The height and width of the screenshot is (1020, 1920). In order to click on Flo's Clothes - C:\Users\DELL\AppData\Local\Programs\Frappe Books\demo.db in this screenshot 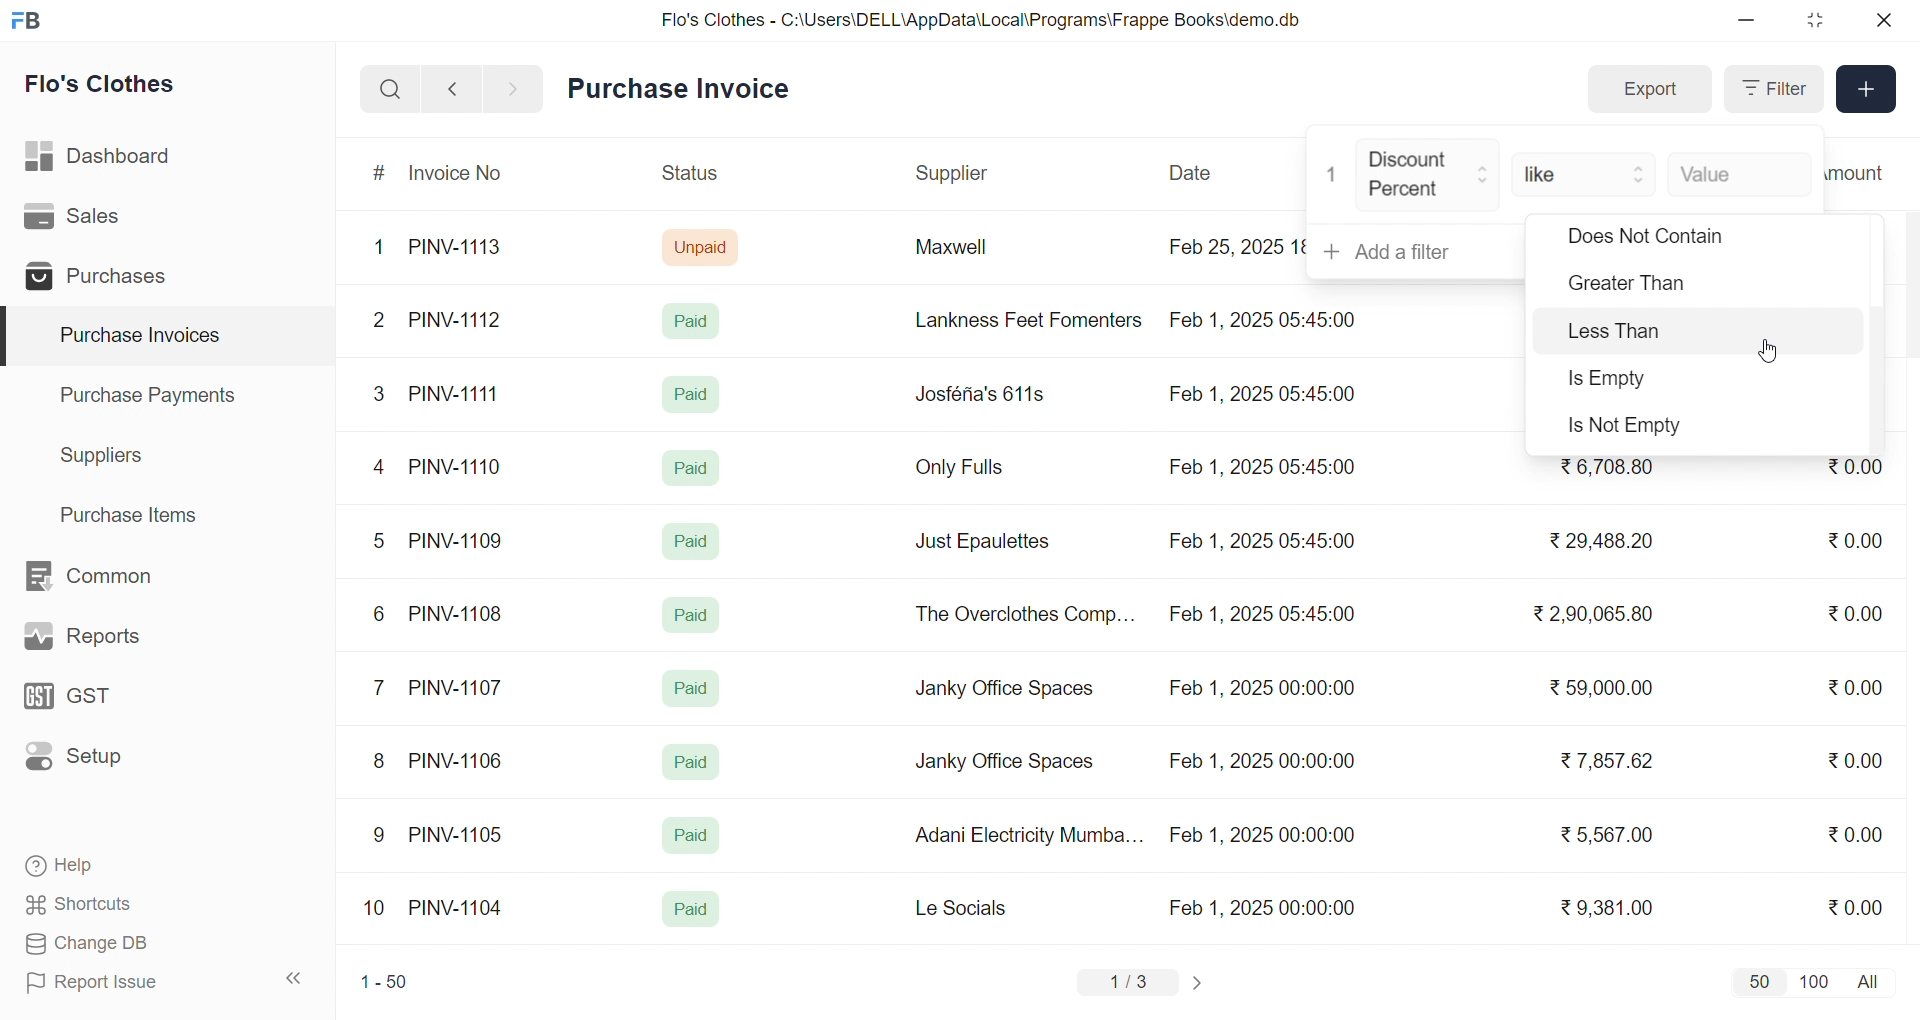, I will do `click(982, 20)`.